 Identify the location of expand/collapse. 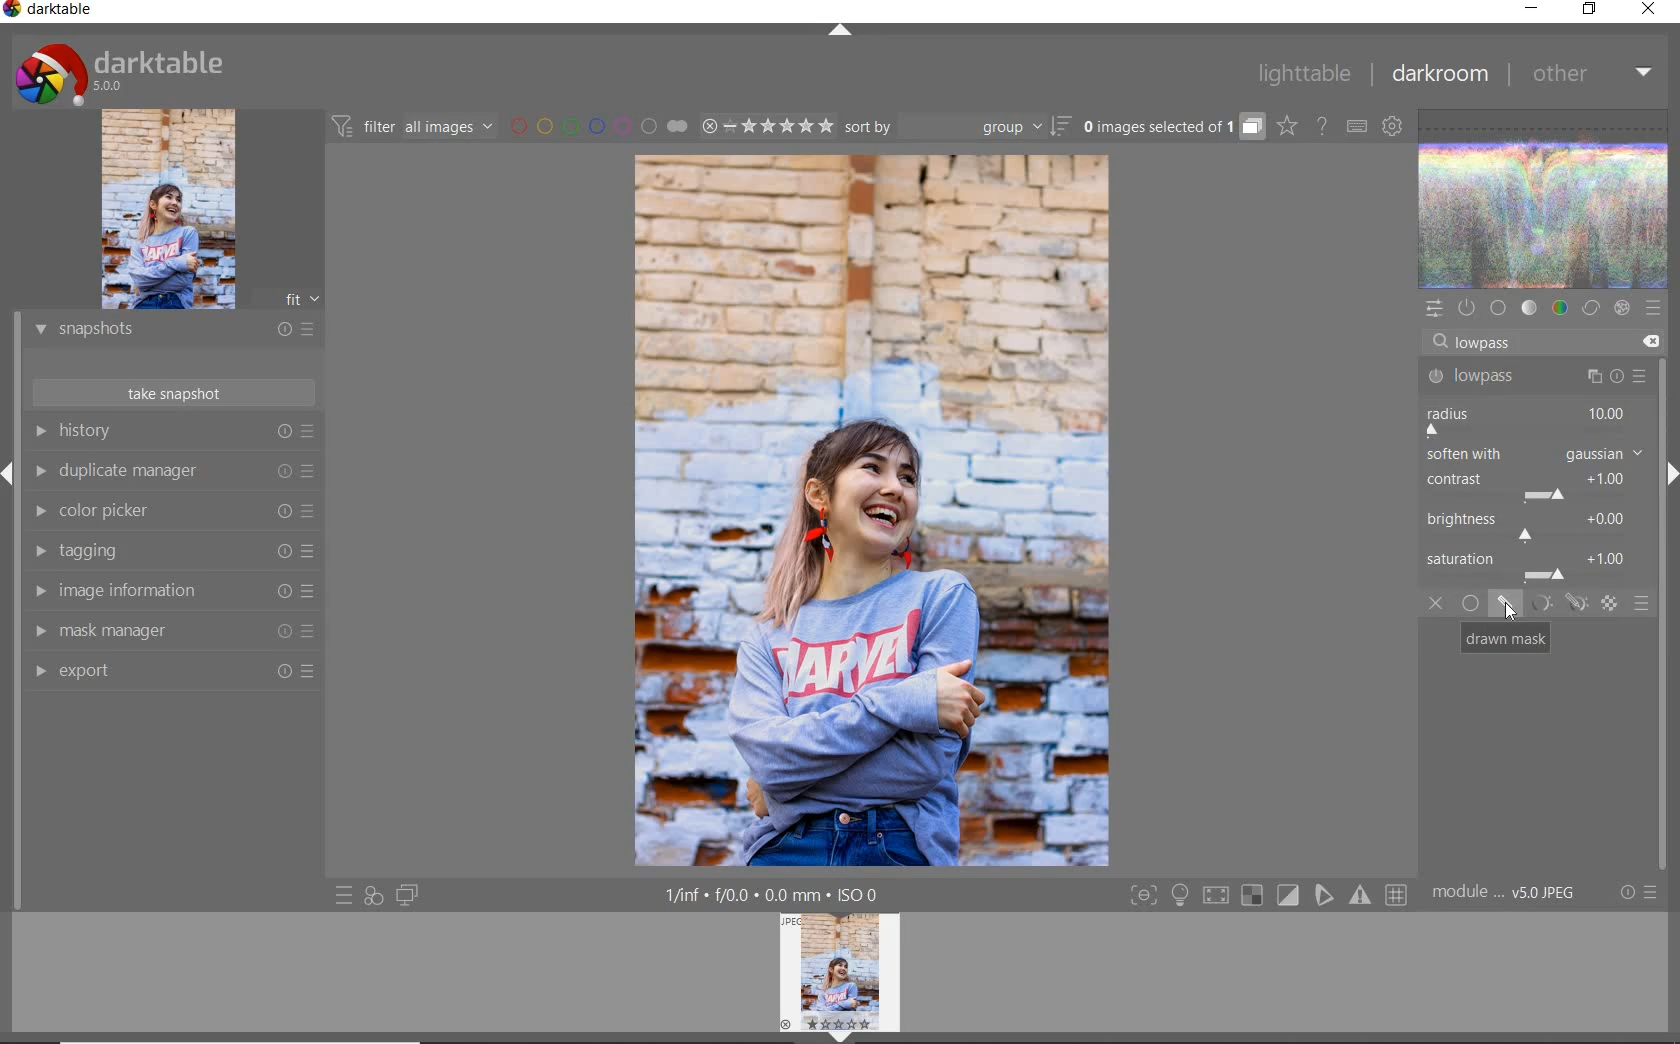
(839, 30).